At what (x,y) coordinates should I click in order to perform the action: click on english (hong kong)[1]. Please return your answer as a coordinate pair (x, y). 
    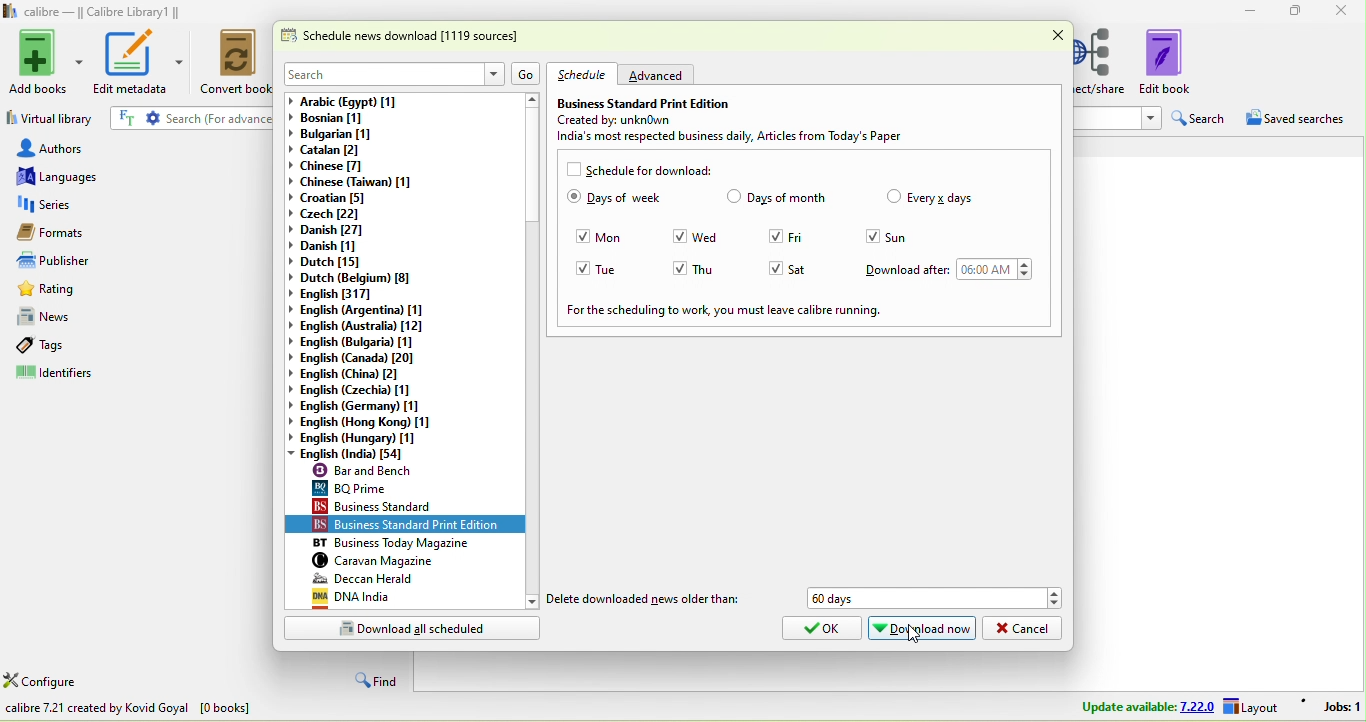
    Looking at the image, I should click on (367, 422).